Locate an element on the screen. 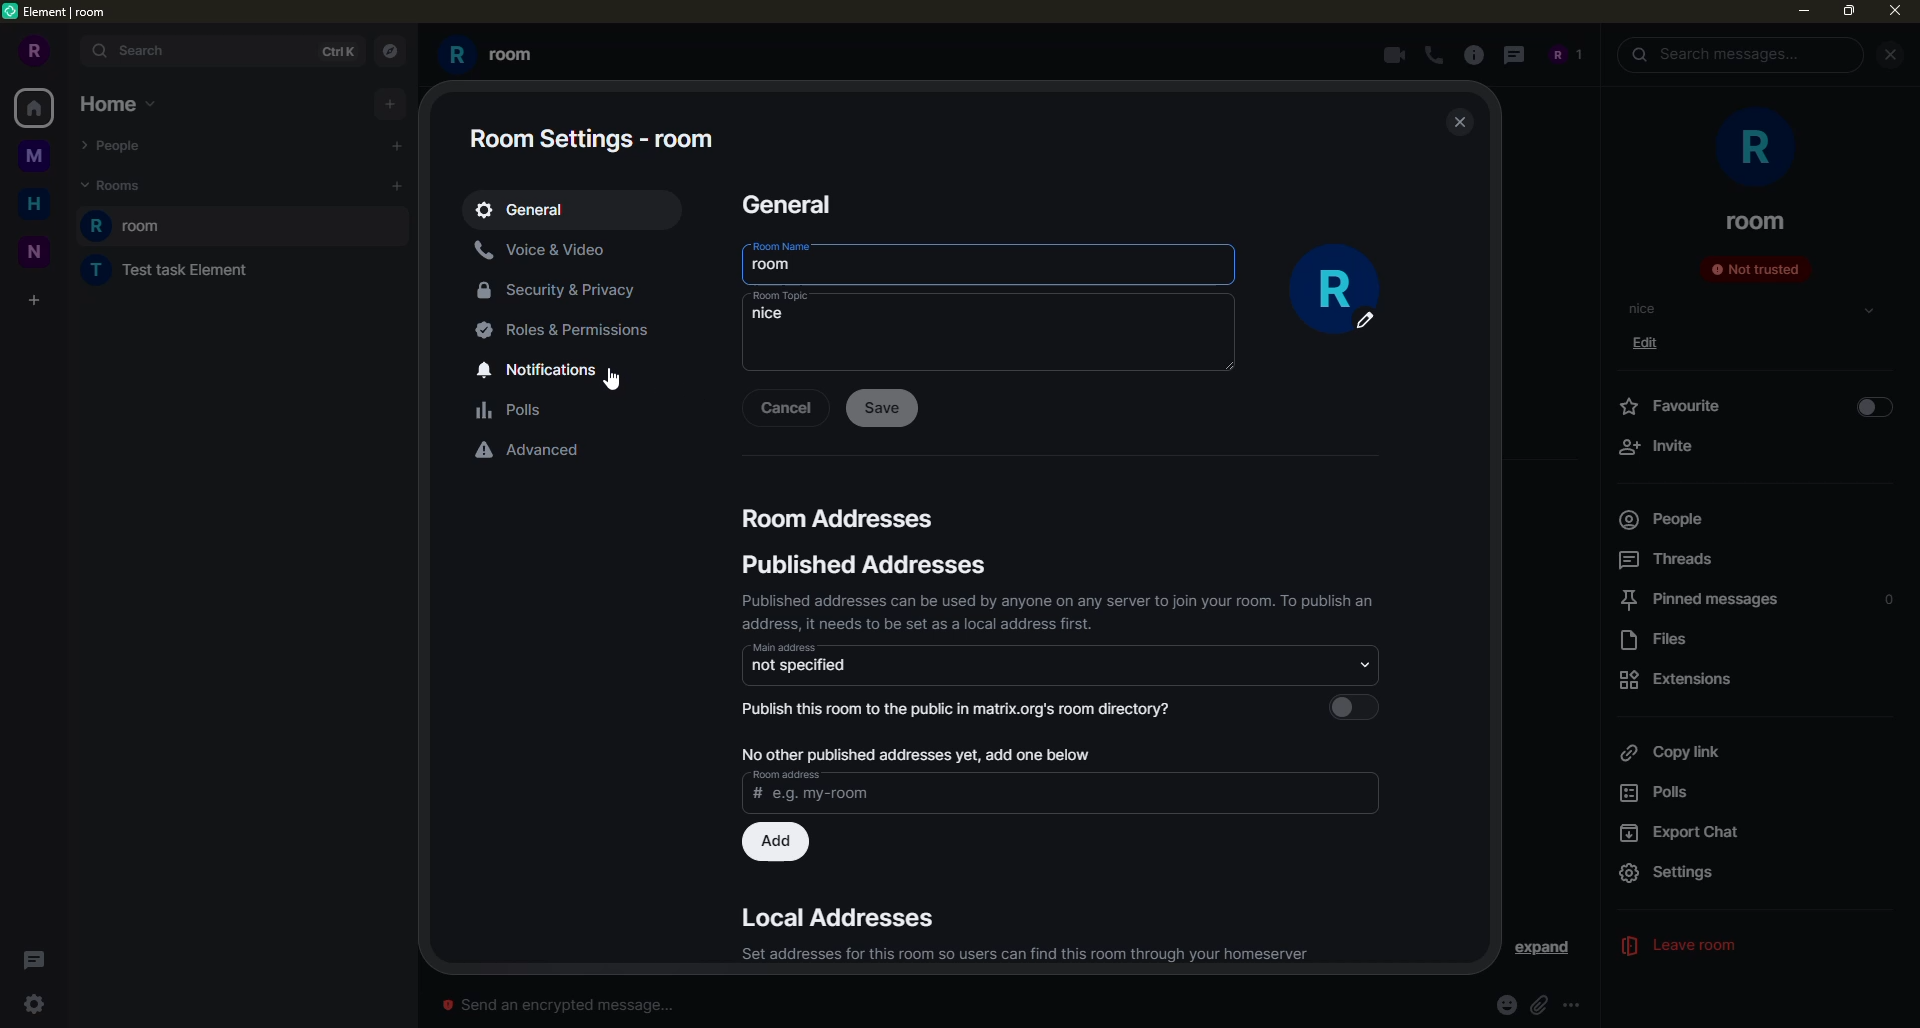 This screenshot has height=1028, width=1920. 0 is located at coordinates (1889, 600).